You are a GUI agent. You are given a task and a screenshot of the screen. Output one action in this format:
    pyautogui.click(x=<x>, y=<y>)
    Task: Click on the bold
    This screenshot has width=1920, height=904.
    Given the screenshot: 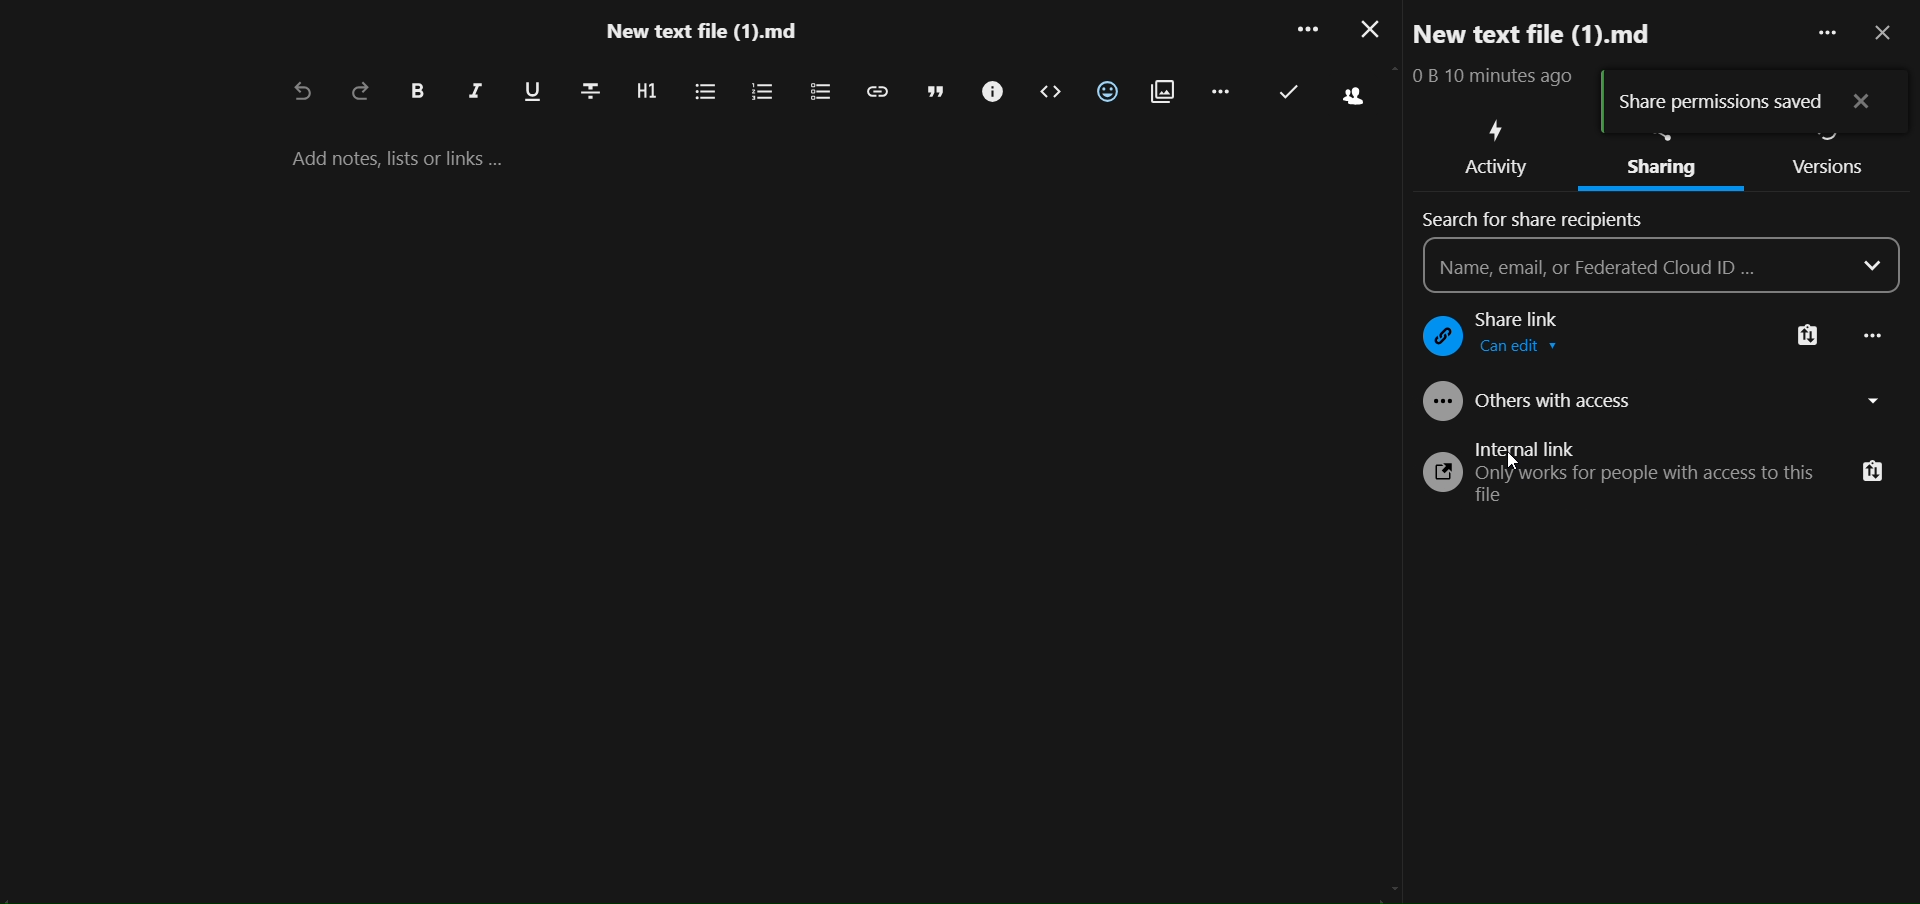 What is the action you would take?
    pyautogui.click(x=416, y=92)
    